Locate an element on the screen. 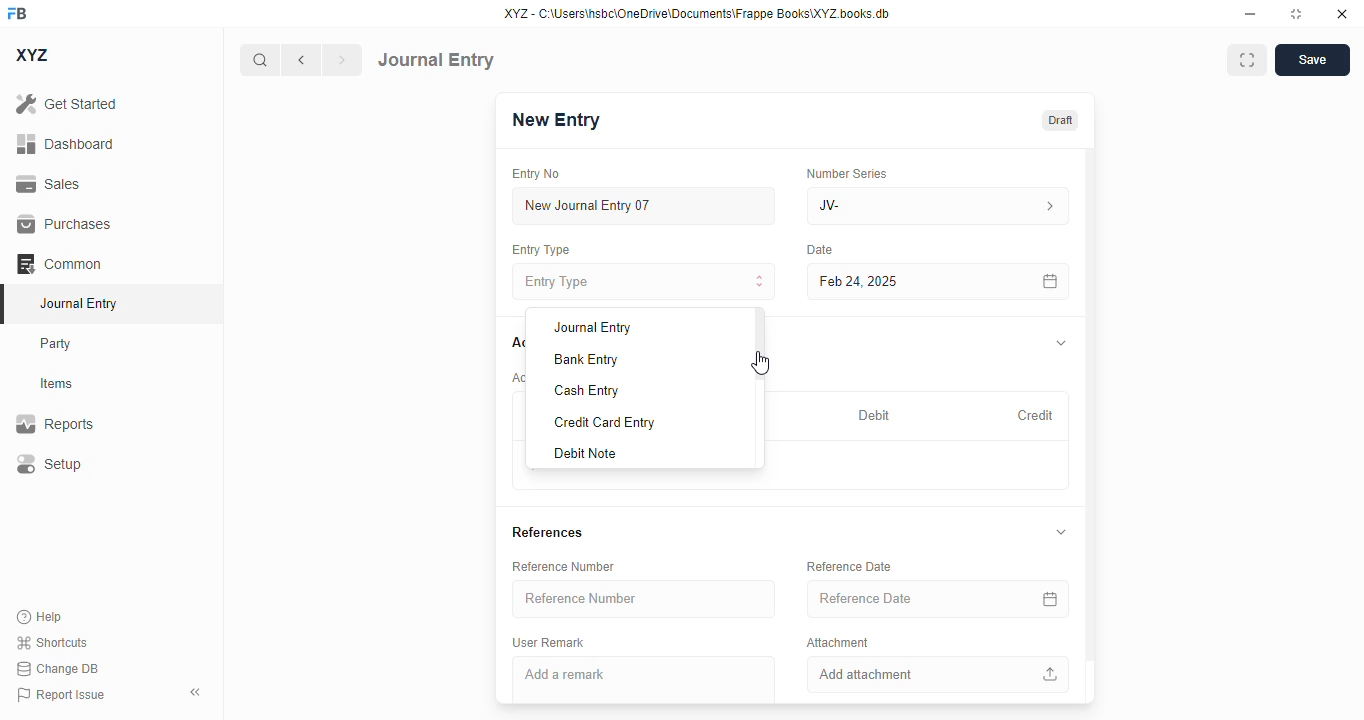  items is located at coordinates (57, 384).